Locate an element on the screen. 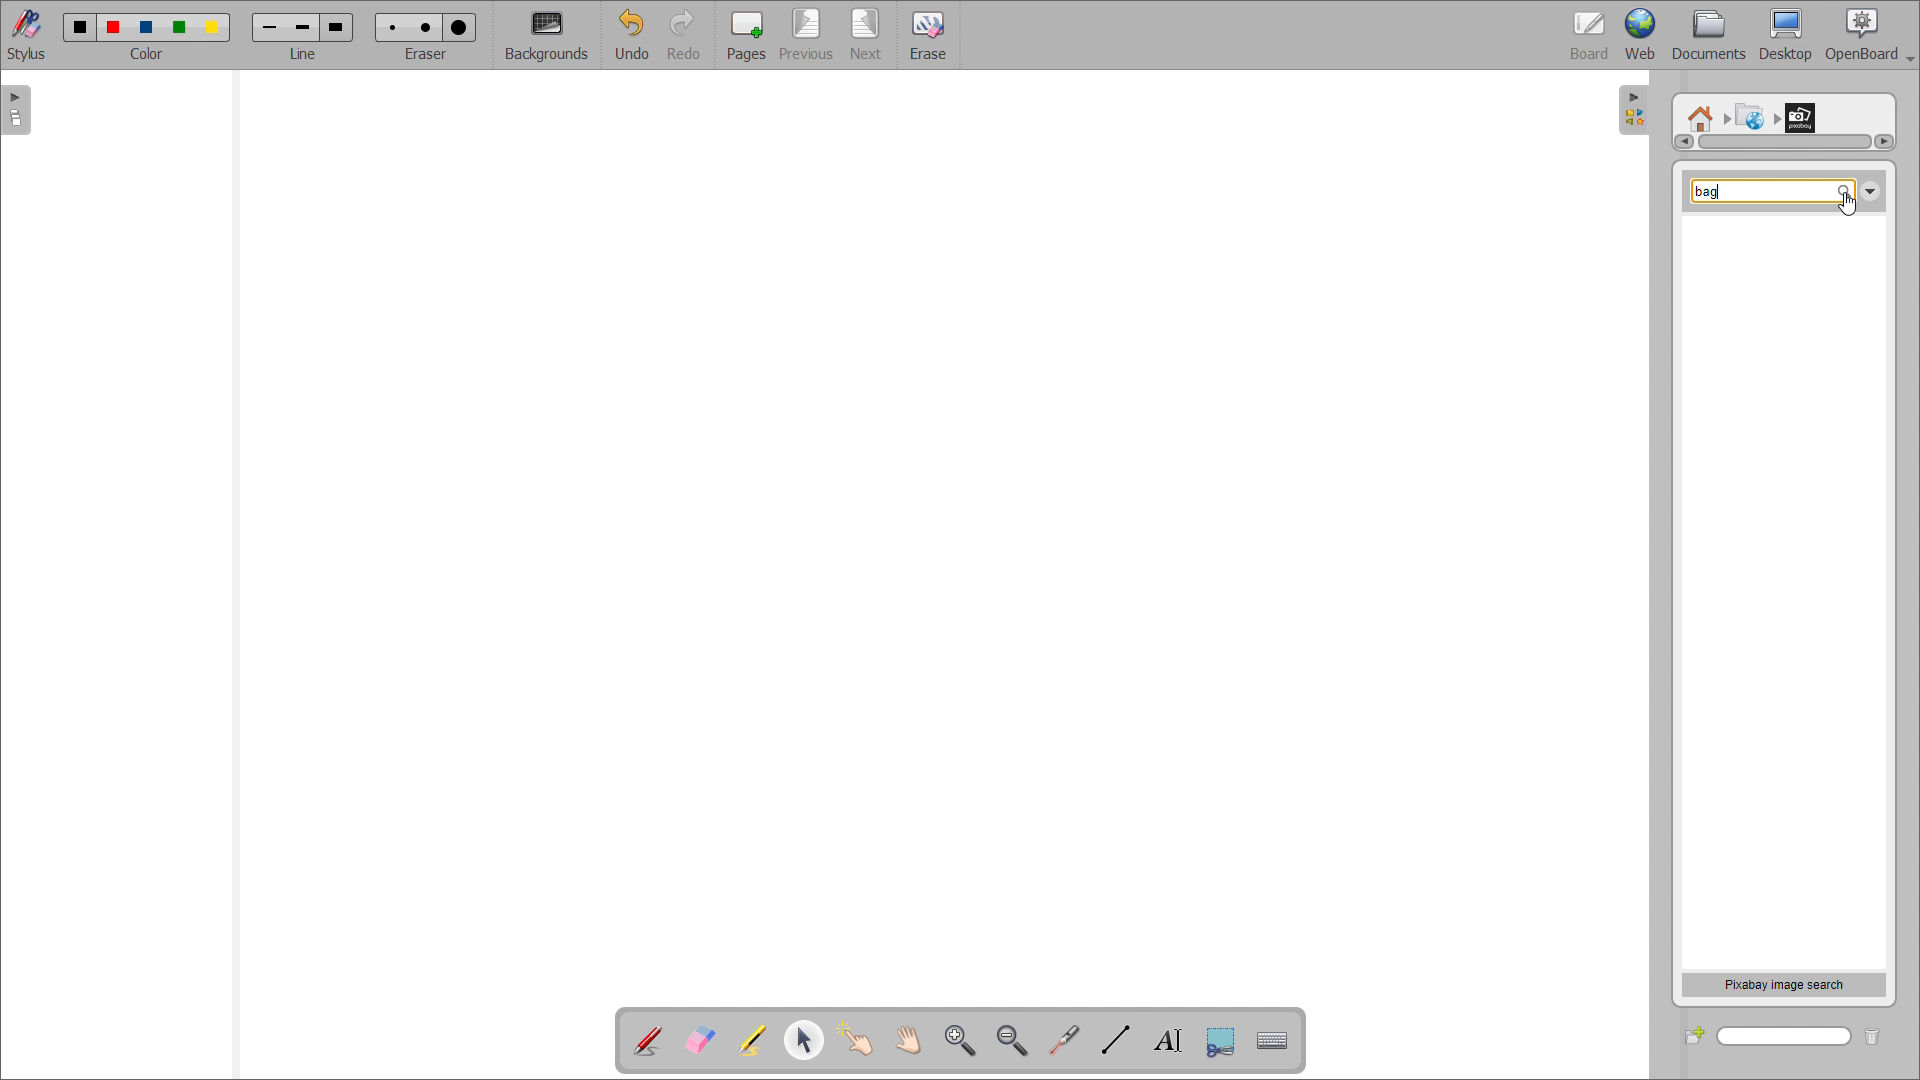  Small line is located at coordinates (270, 25).